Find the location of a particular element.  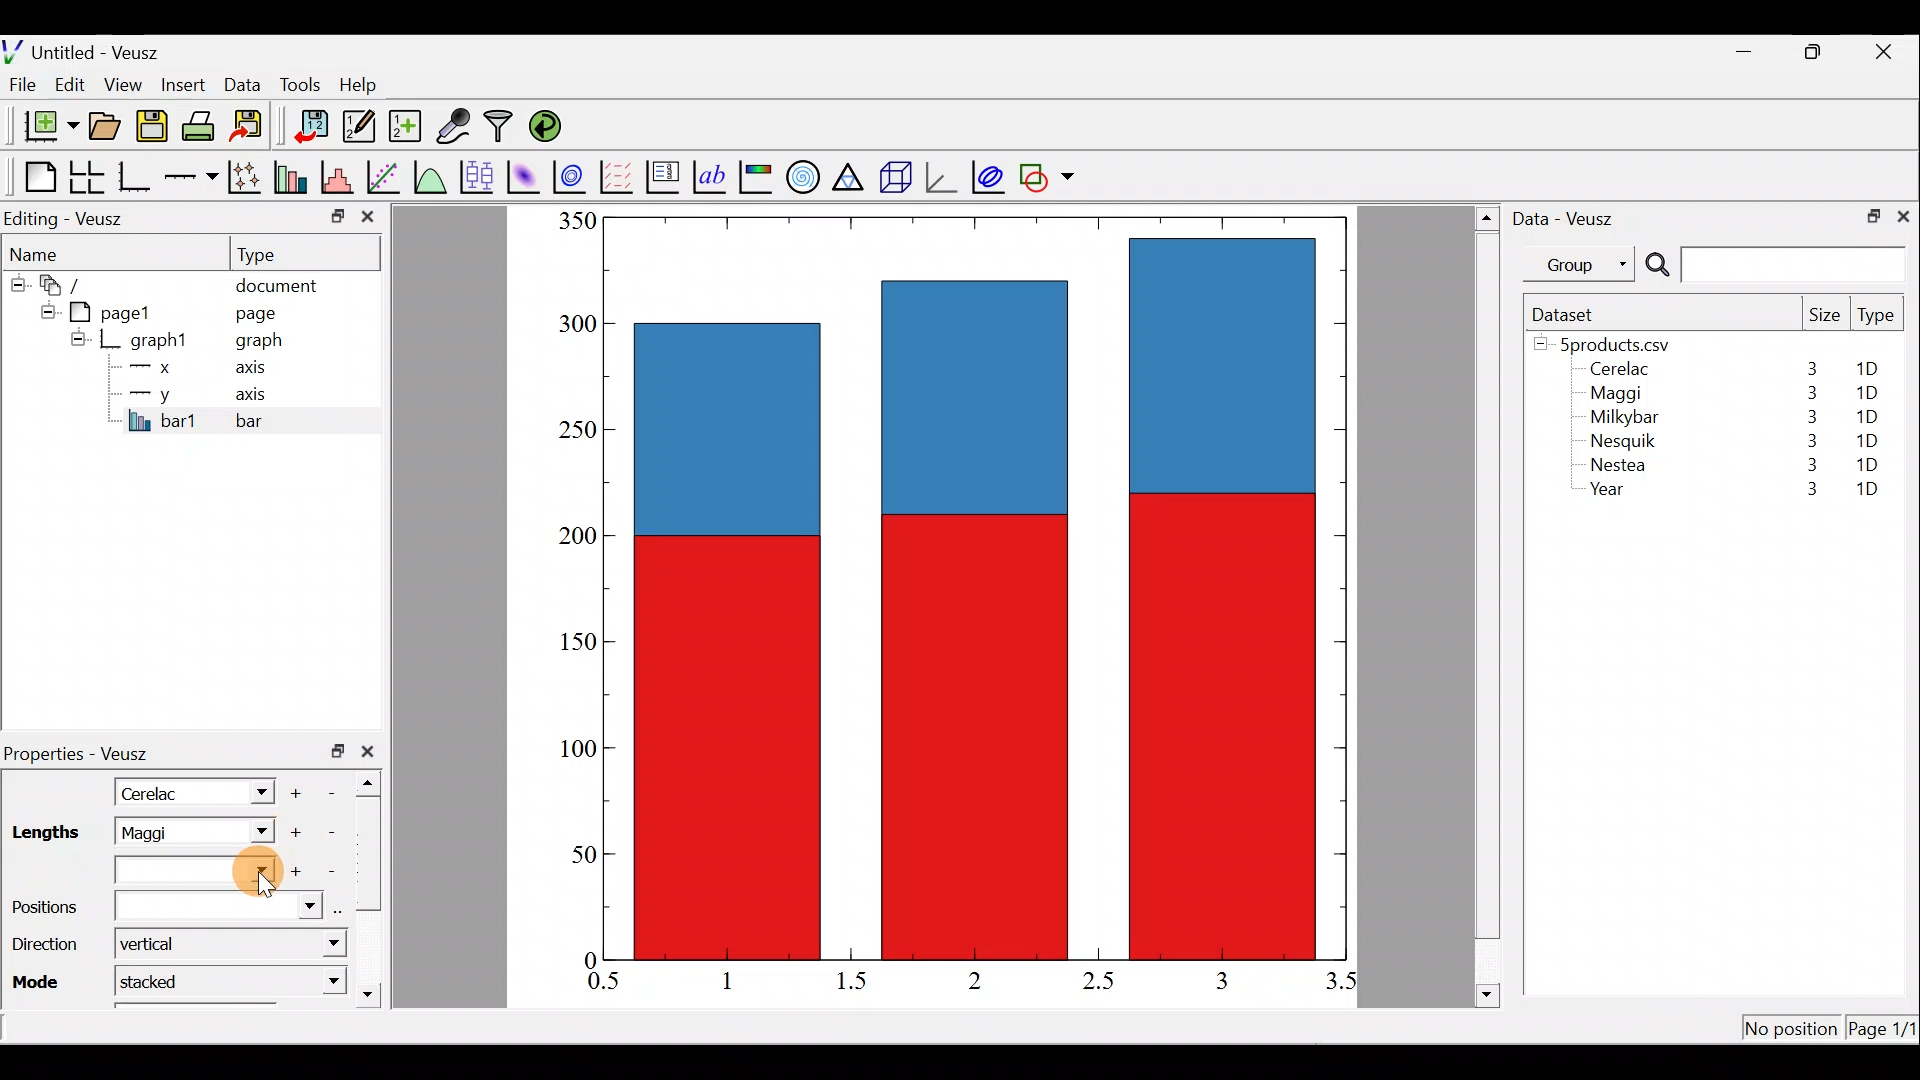

1D is located at coordinates (1874, 369).